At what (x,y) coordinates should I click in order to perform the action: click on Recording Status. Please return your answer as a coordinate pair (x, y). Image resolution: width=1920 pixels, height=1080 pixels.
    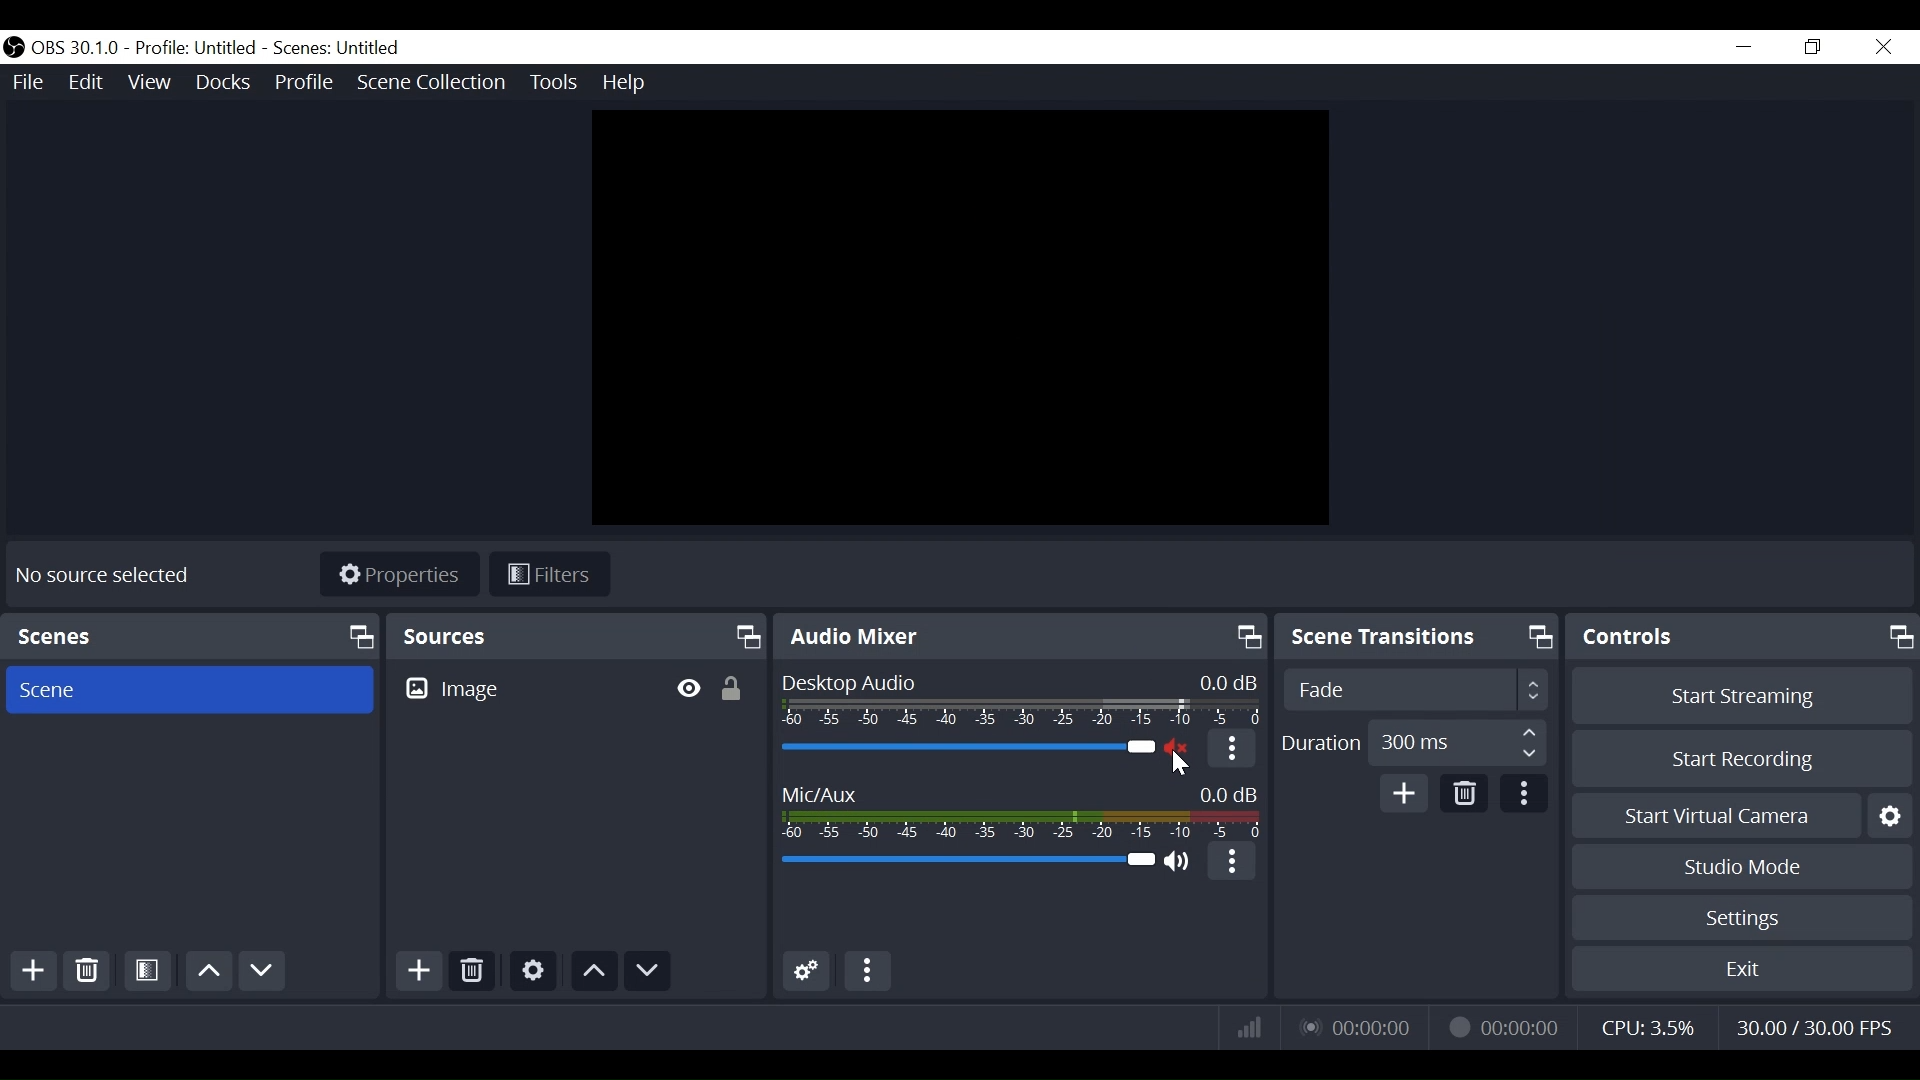
    Looking at the image, I should click on (1507, 1029).